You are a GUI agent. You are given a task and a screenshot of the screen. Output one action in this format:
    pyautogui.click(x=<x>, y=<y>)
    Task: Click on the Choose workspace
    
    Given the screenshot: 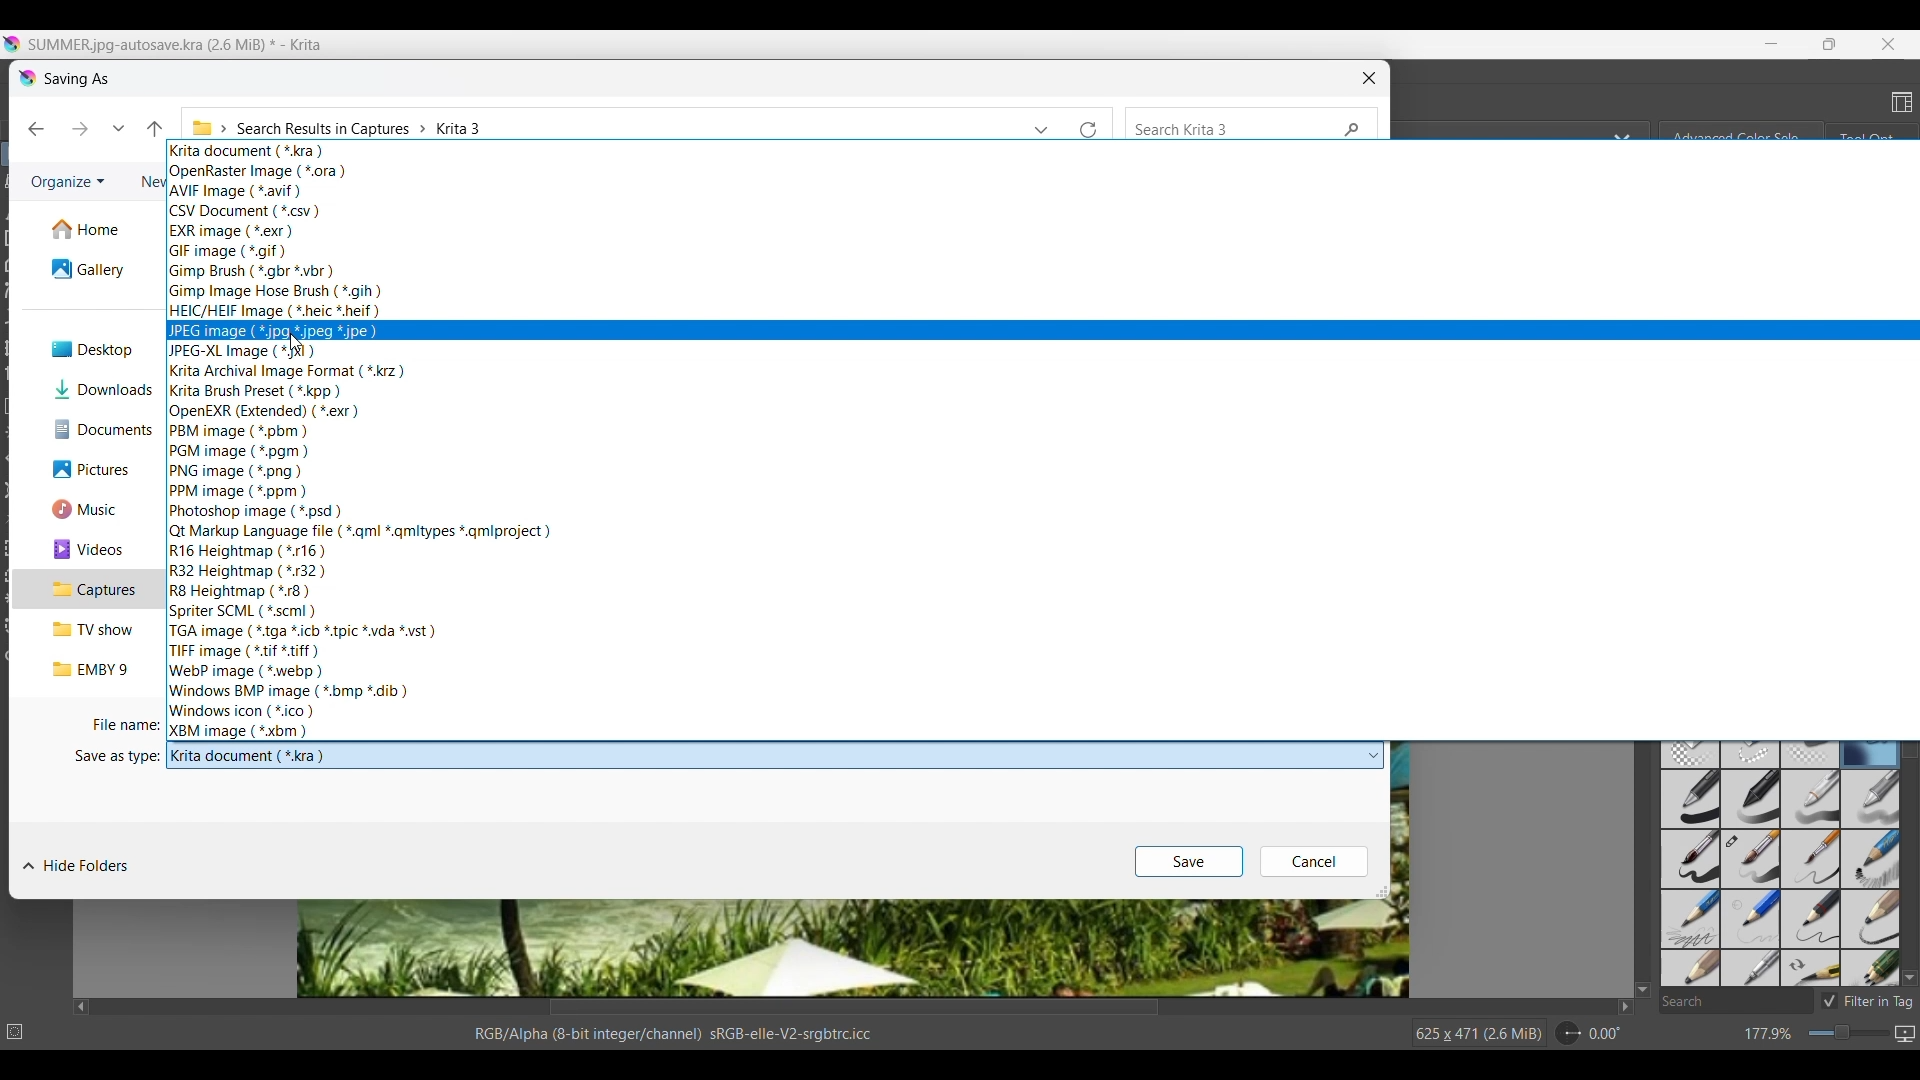 What is the action you would take?
    pyautogui.click(x=1896, y=100)
    